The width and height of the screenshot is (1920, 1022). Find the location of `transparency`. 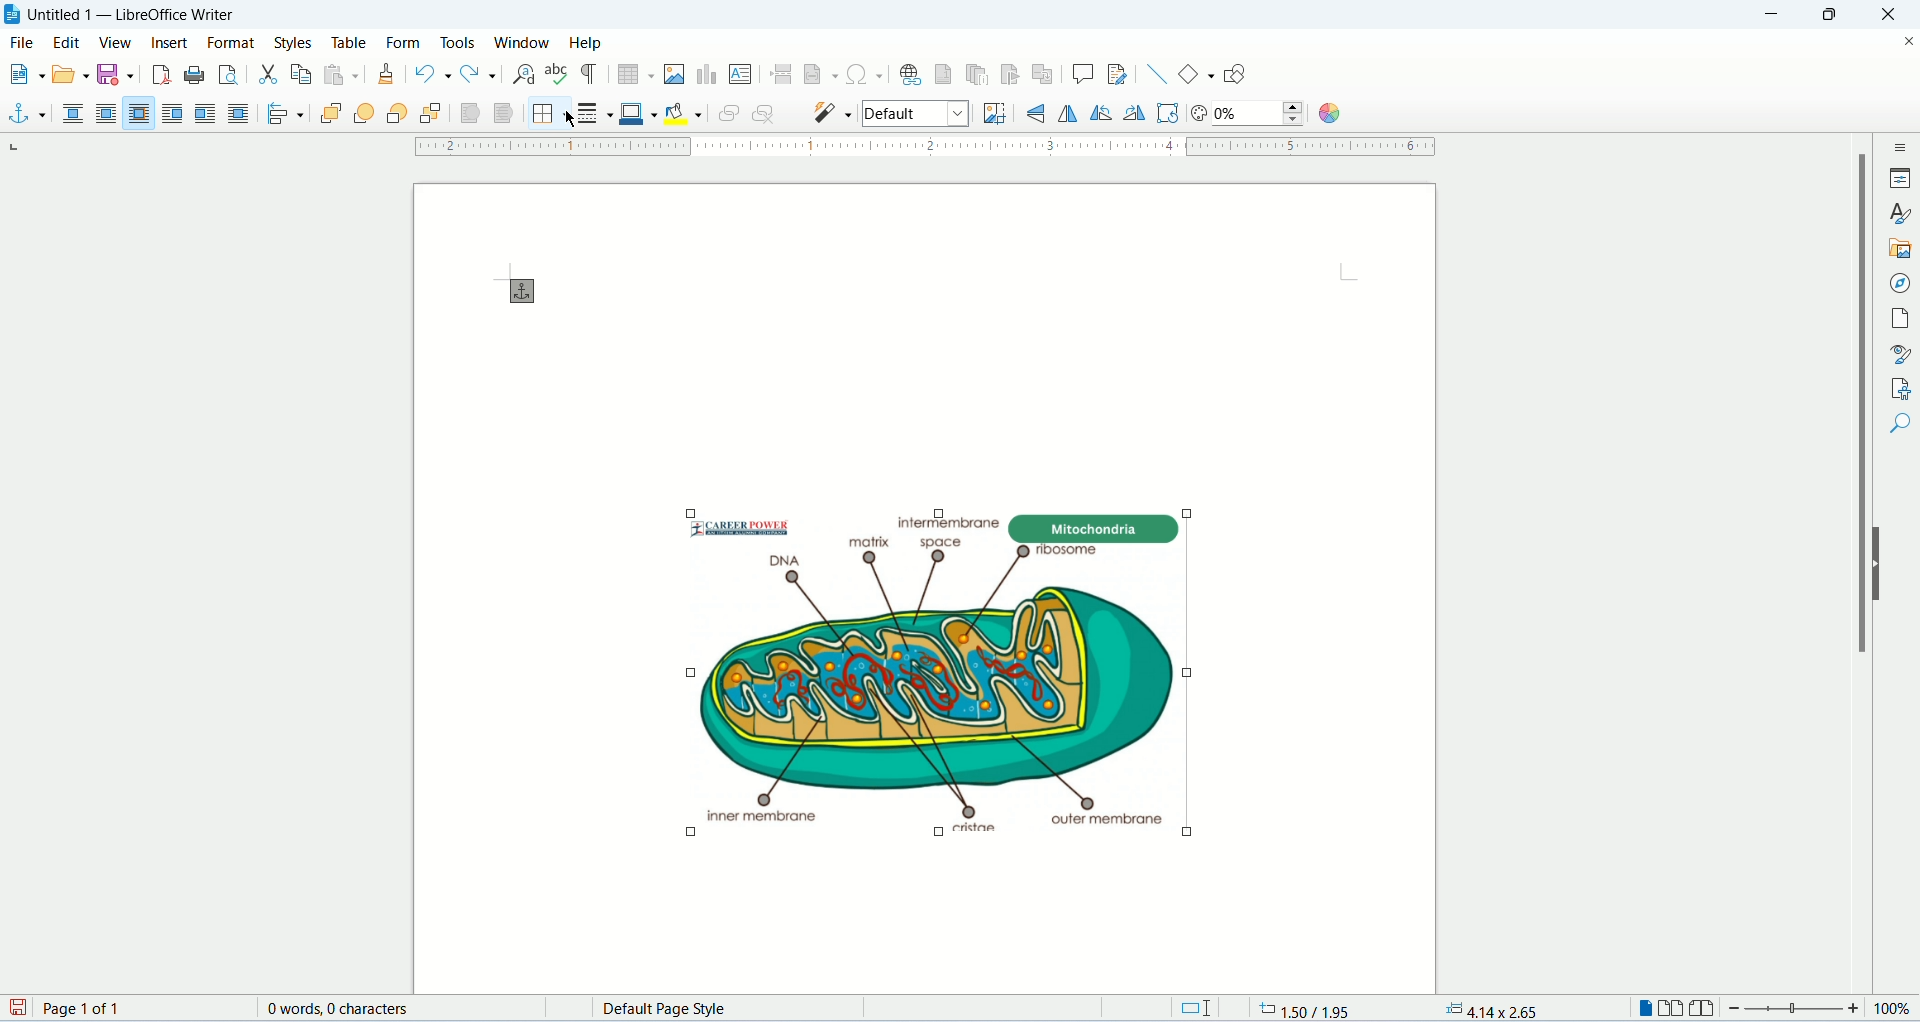

transparency is located at coordinates (1261, 114).